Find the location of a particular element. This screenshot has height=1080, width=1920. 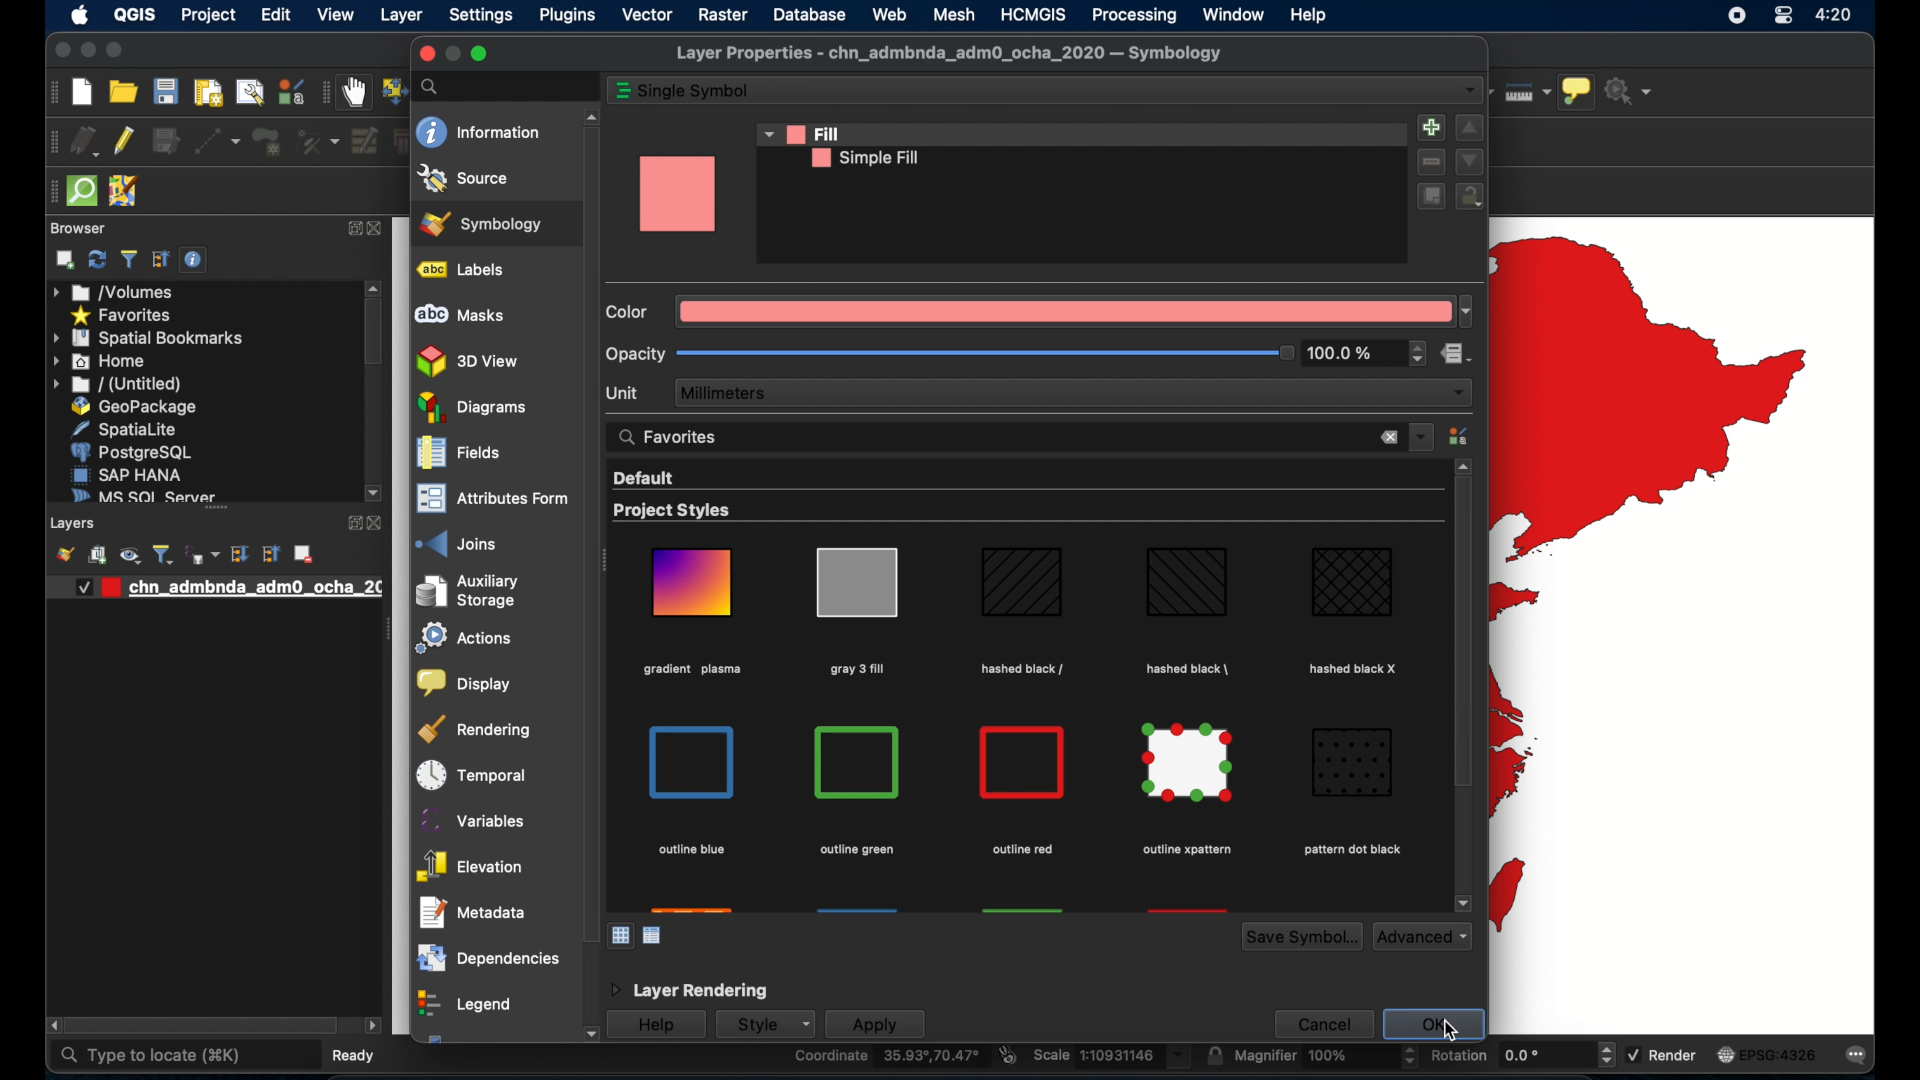

ok is located at coordinates (1437, 1024).